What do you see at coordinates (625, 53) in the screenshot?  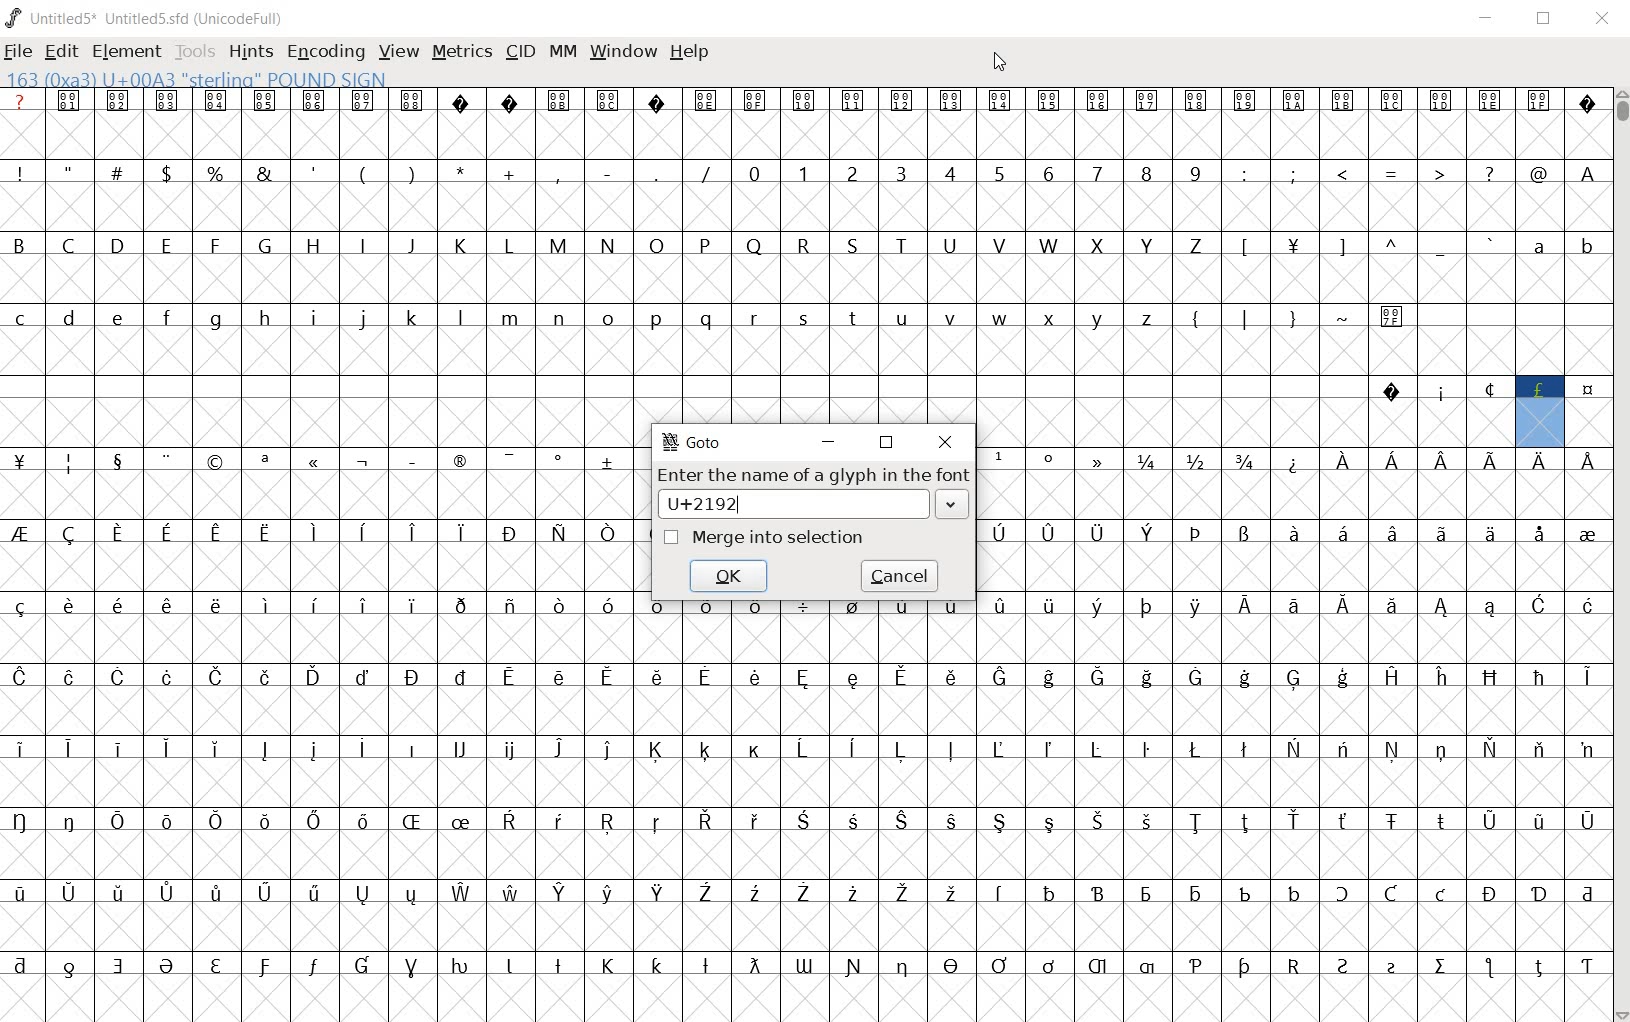 I see `WINDOW` at bounding box center [625, 53].